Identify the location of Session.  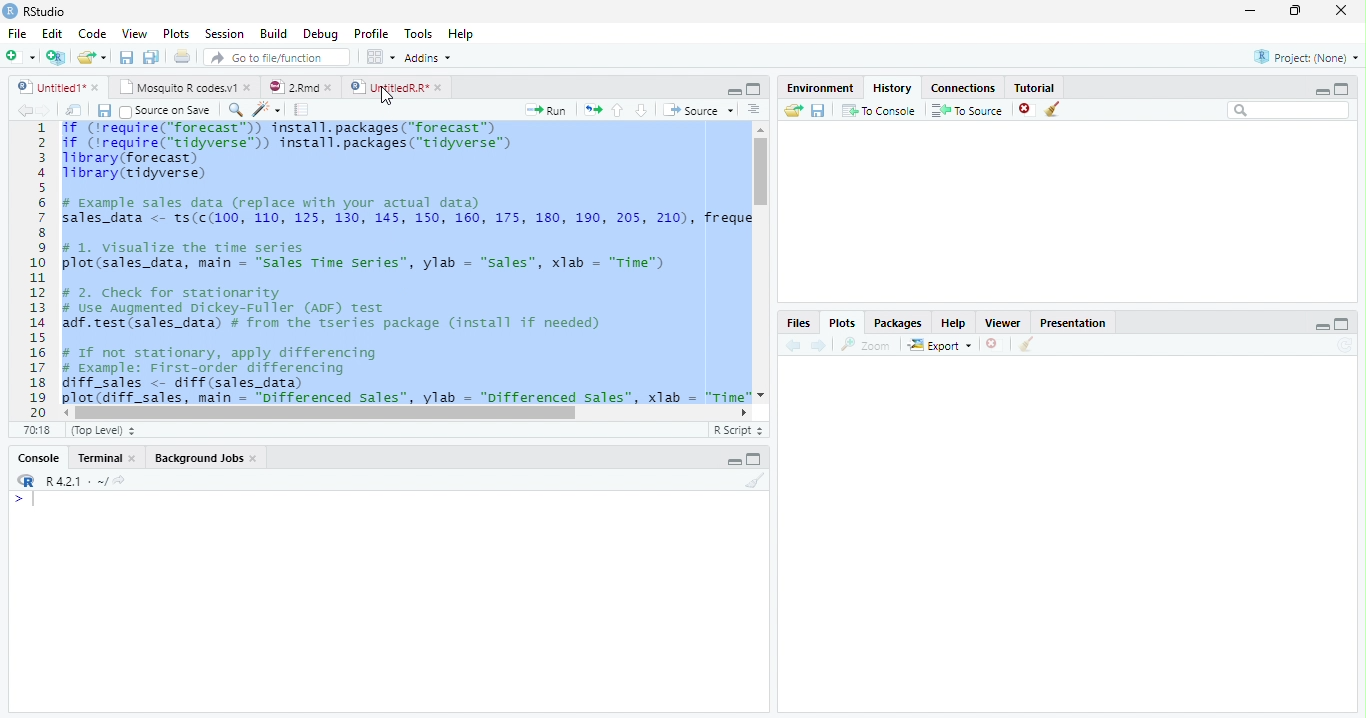
(226, 34).